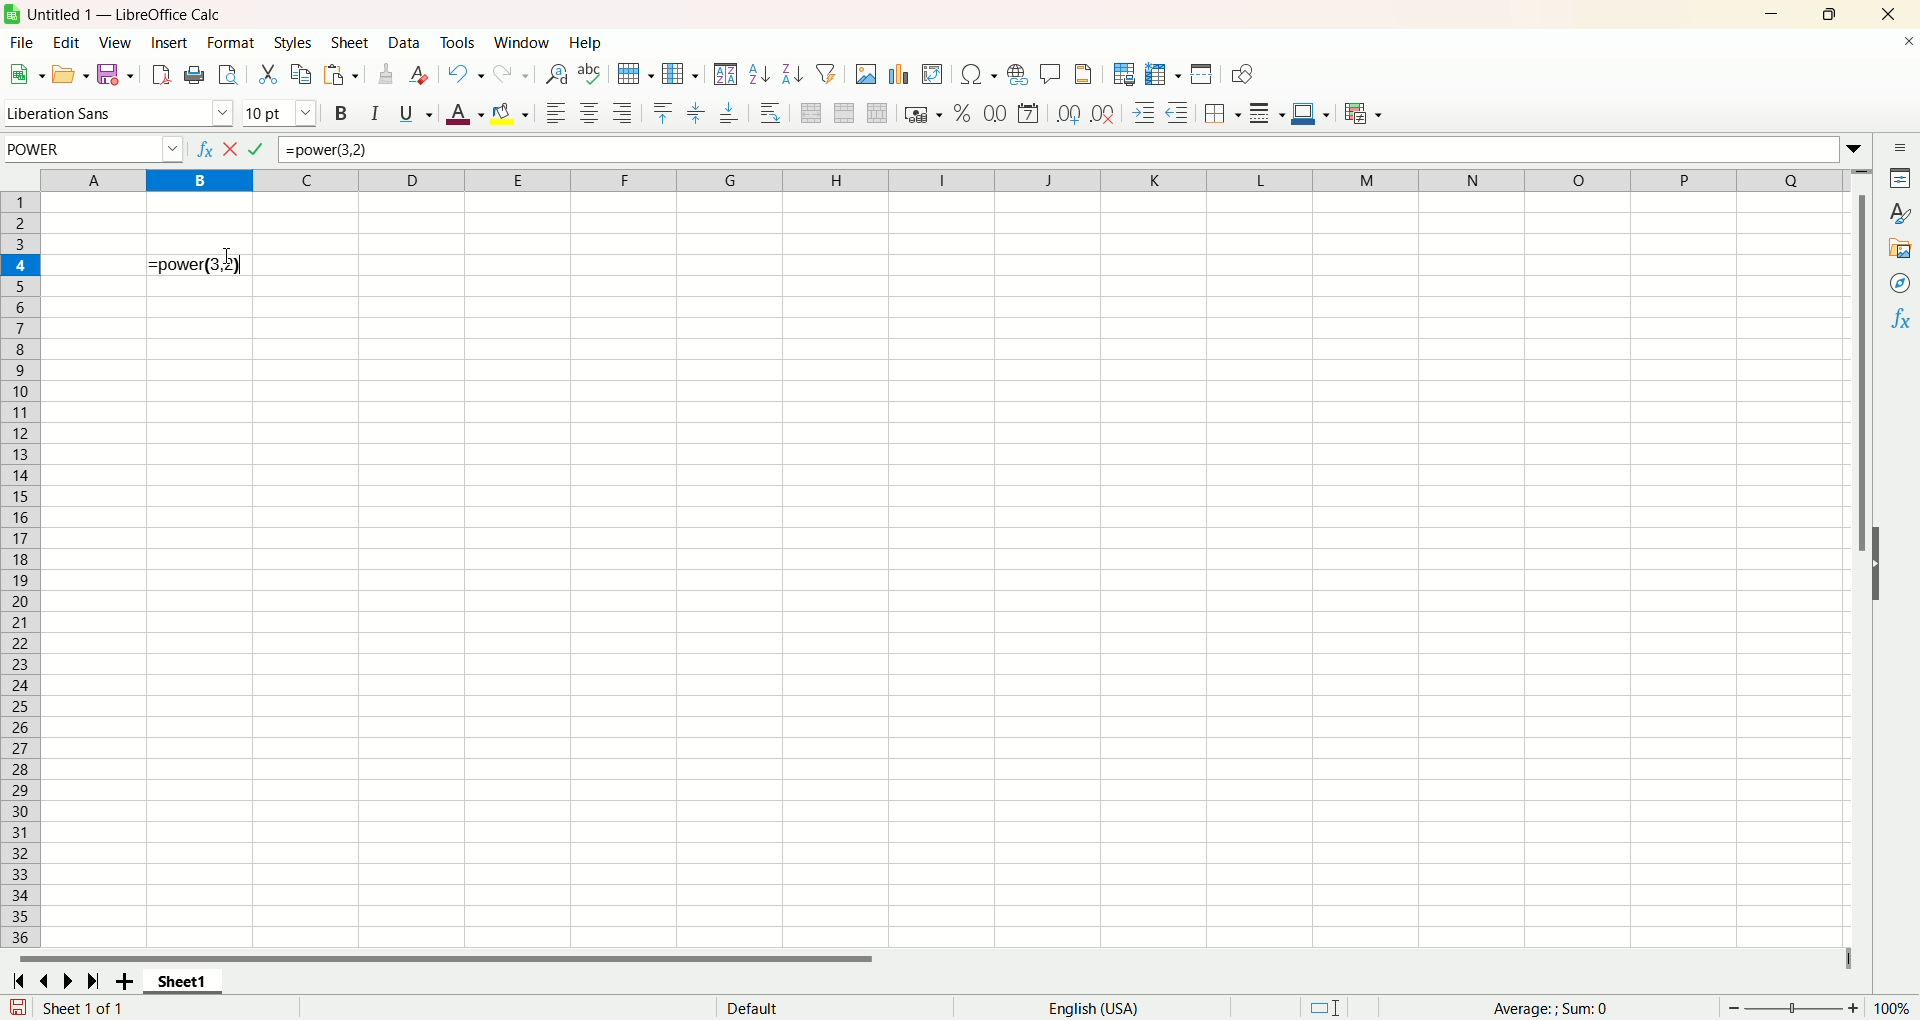  I want to click on text color, so click(460, 117).